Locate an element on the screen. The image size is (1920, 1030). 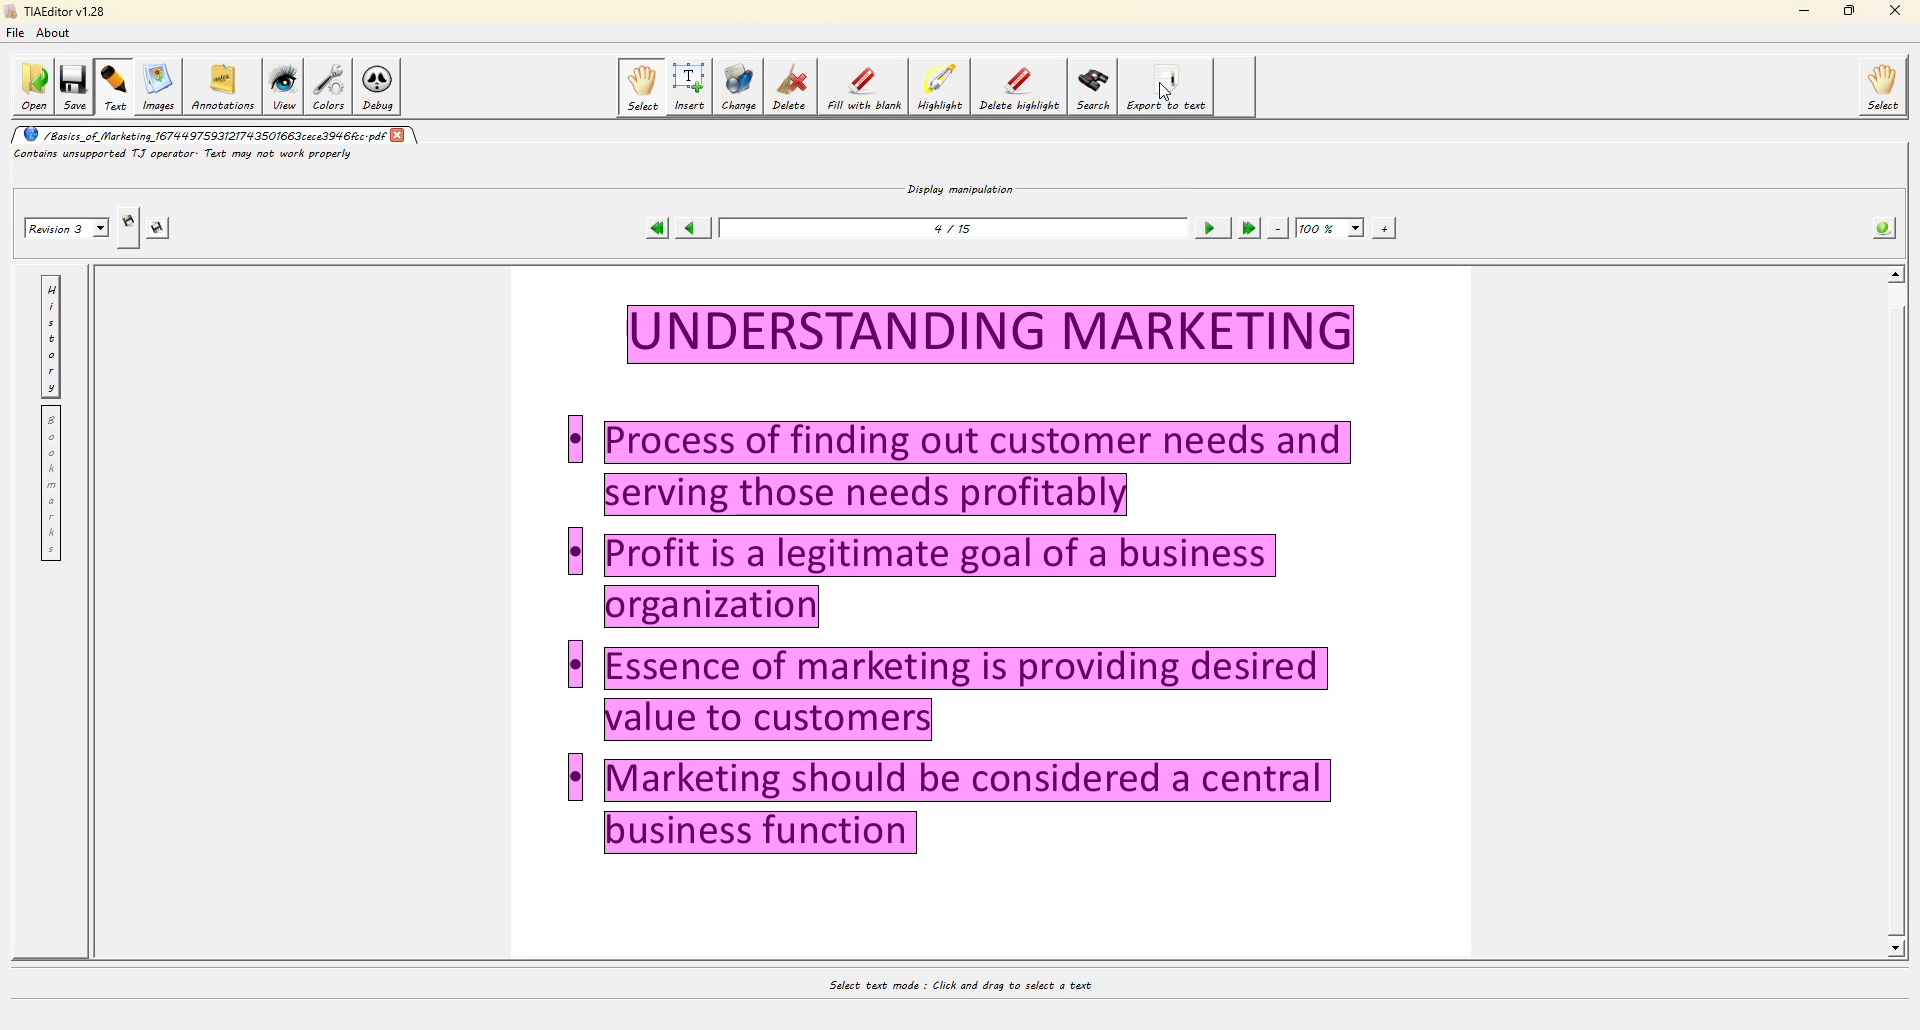
file is located at coordinates (15, 33).